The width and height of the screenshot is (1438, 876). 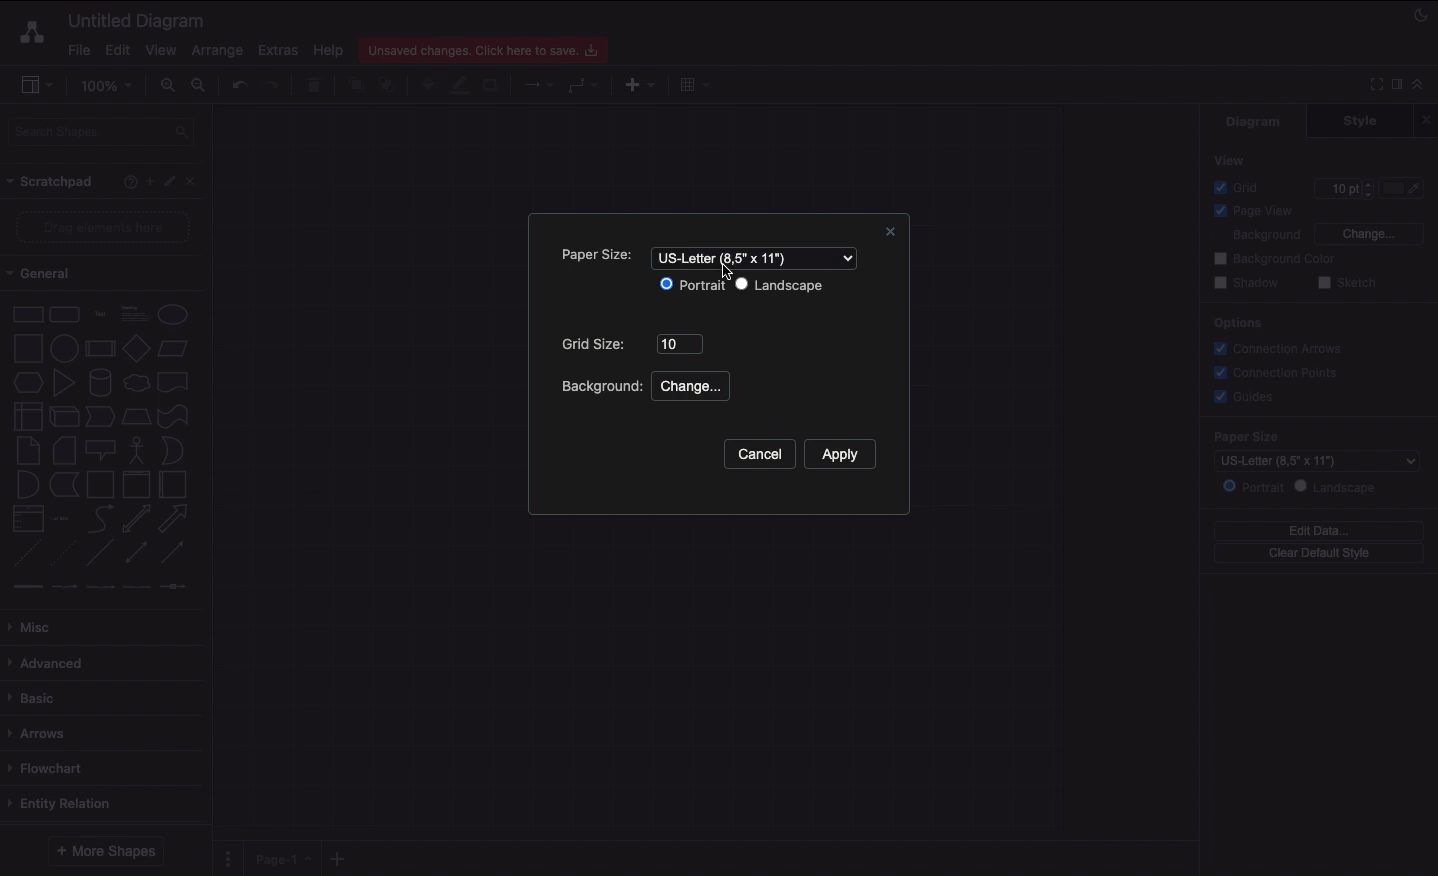 What do you see at coordinates (26, 348) in the screenshot?
I see `Square` at bounding box center [26, 348].